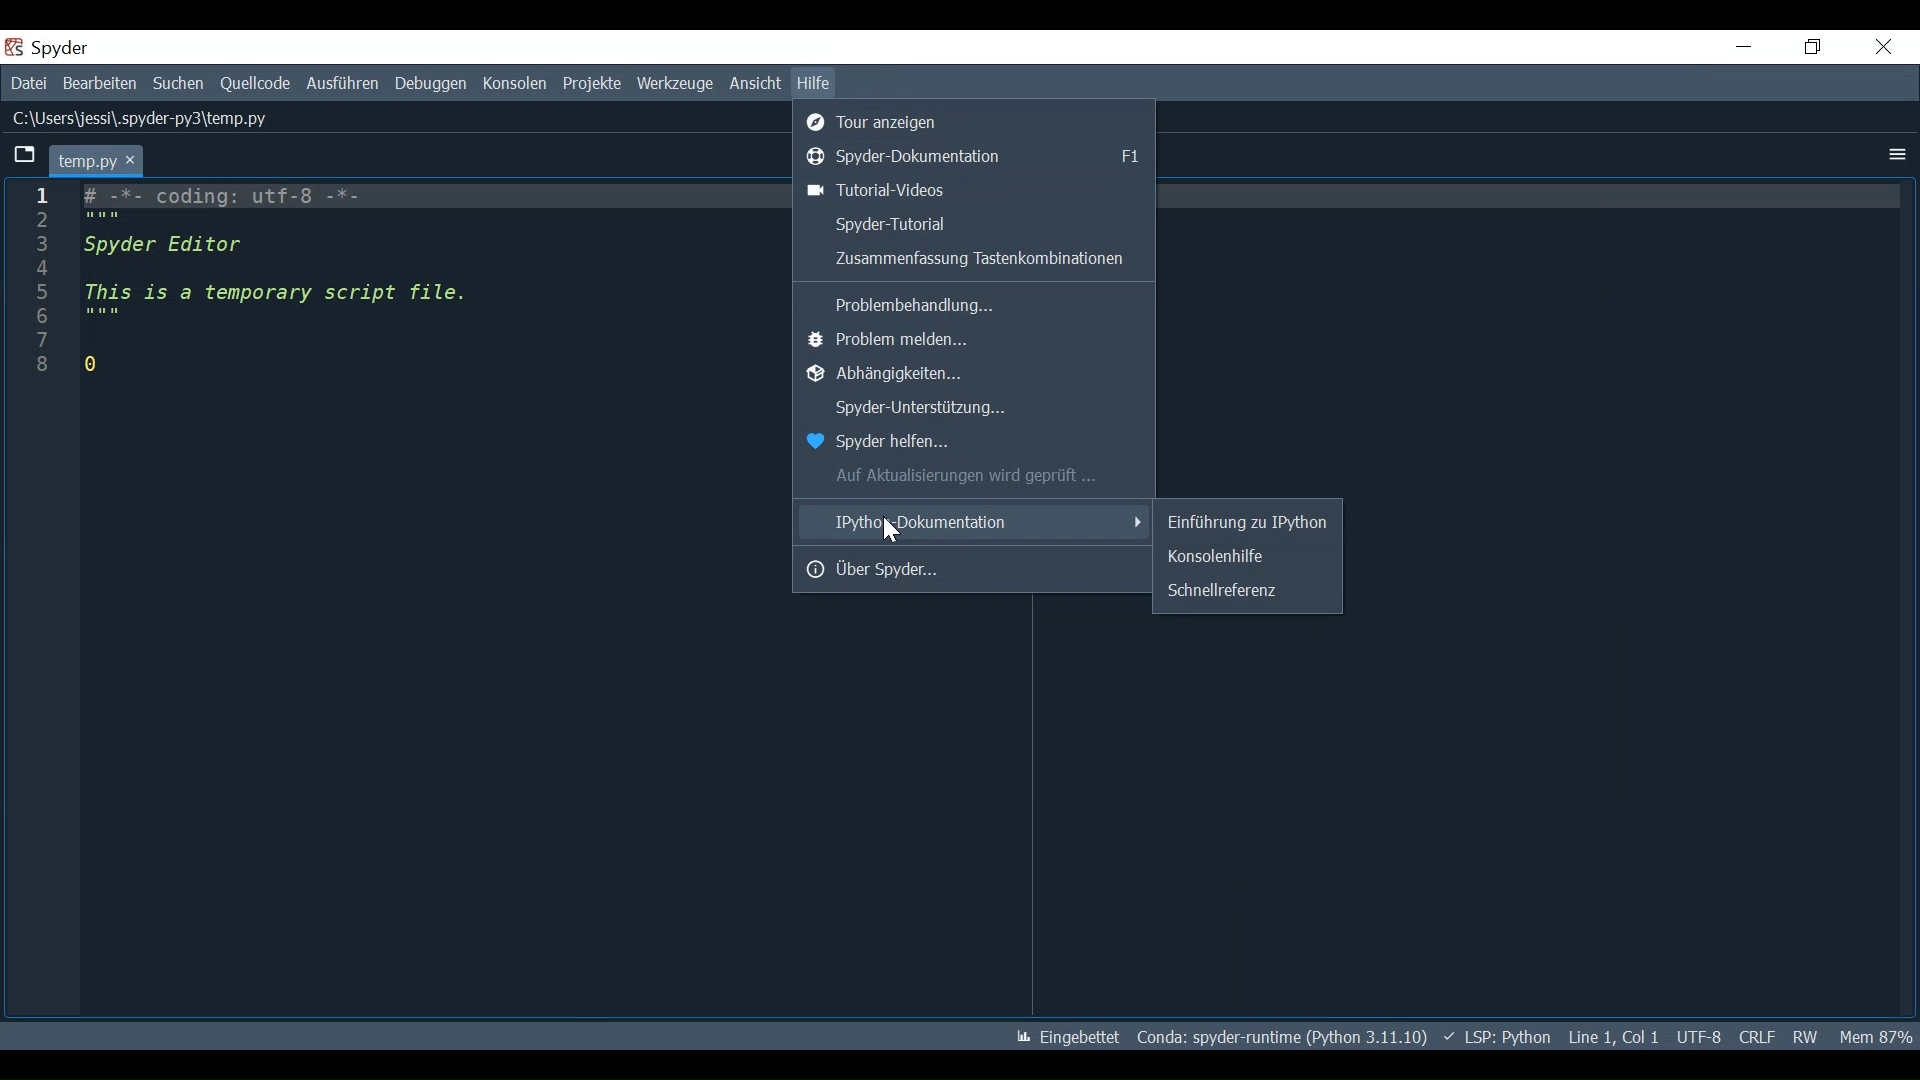  I want to click on Conda: spyder-runtime(Python 3.11.10), so click(1279, 1037).